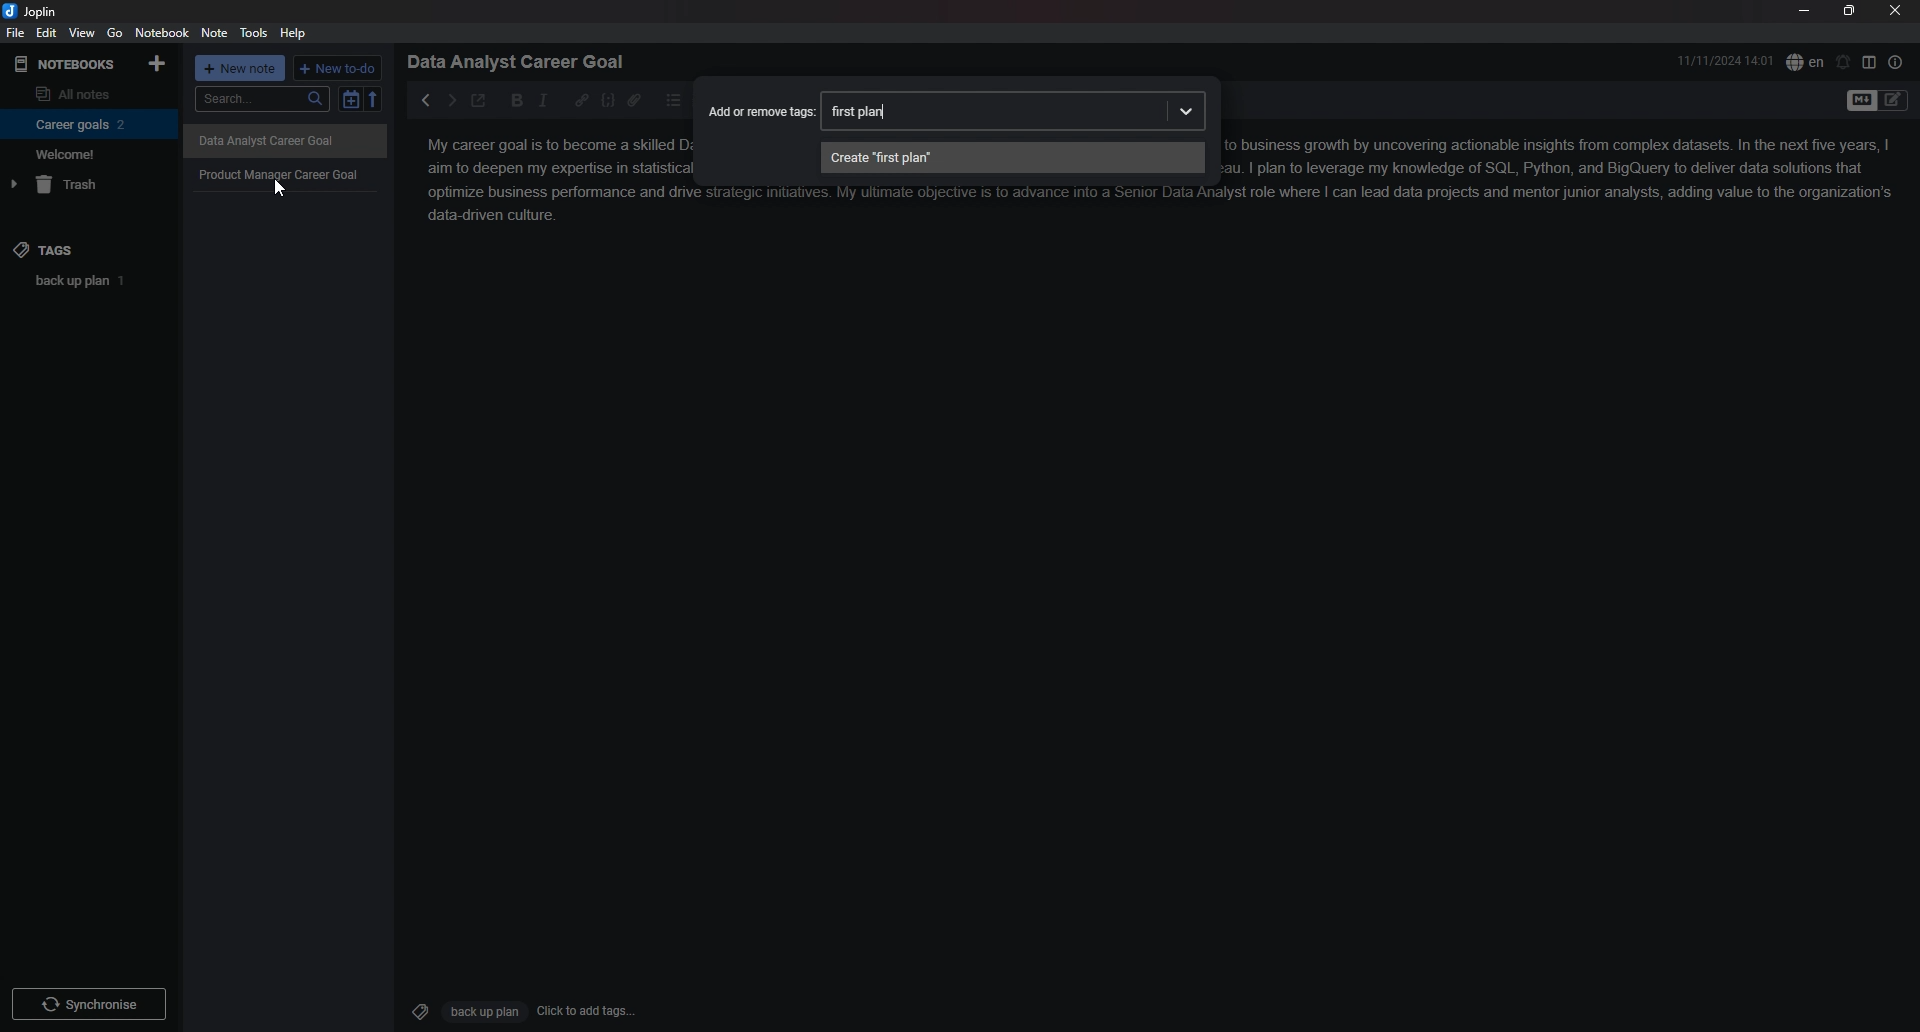 The image size is (1920, 1032). Describe the element at coordinates (88, 250) in the screenshot. I see `tags` at that location.